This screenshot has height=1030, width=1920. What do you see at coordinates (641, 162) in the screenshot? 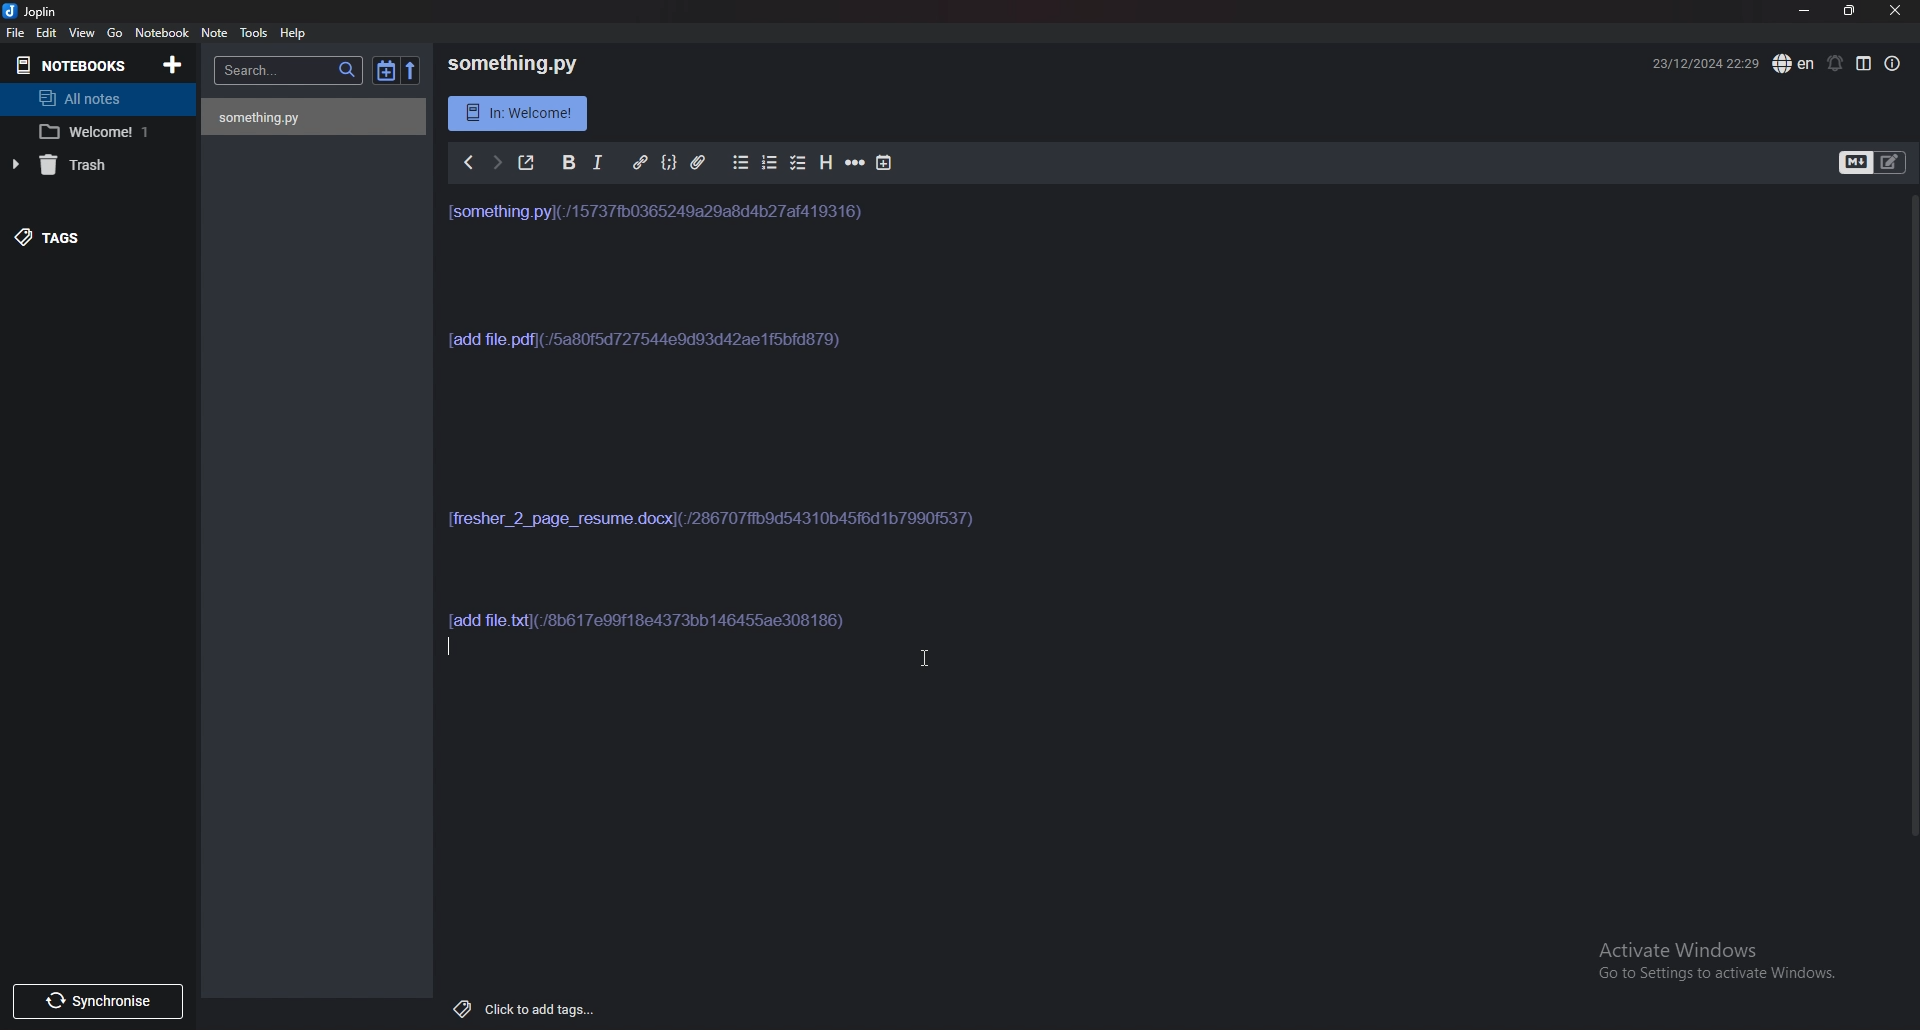
I see `Hyperlink` at bounding box center [641, 162].